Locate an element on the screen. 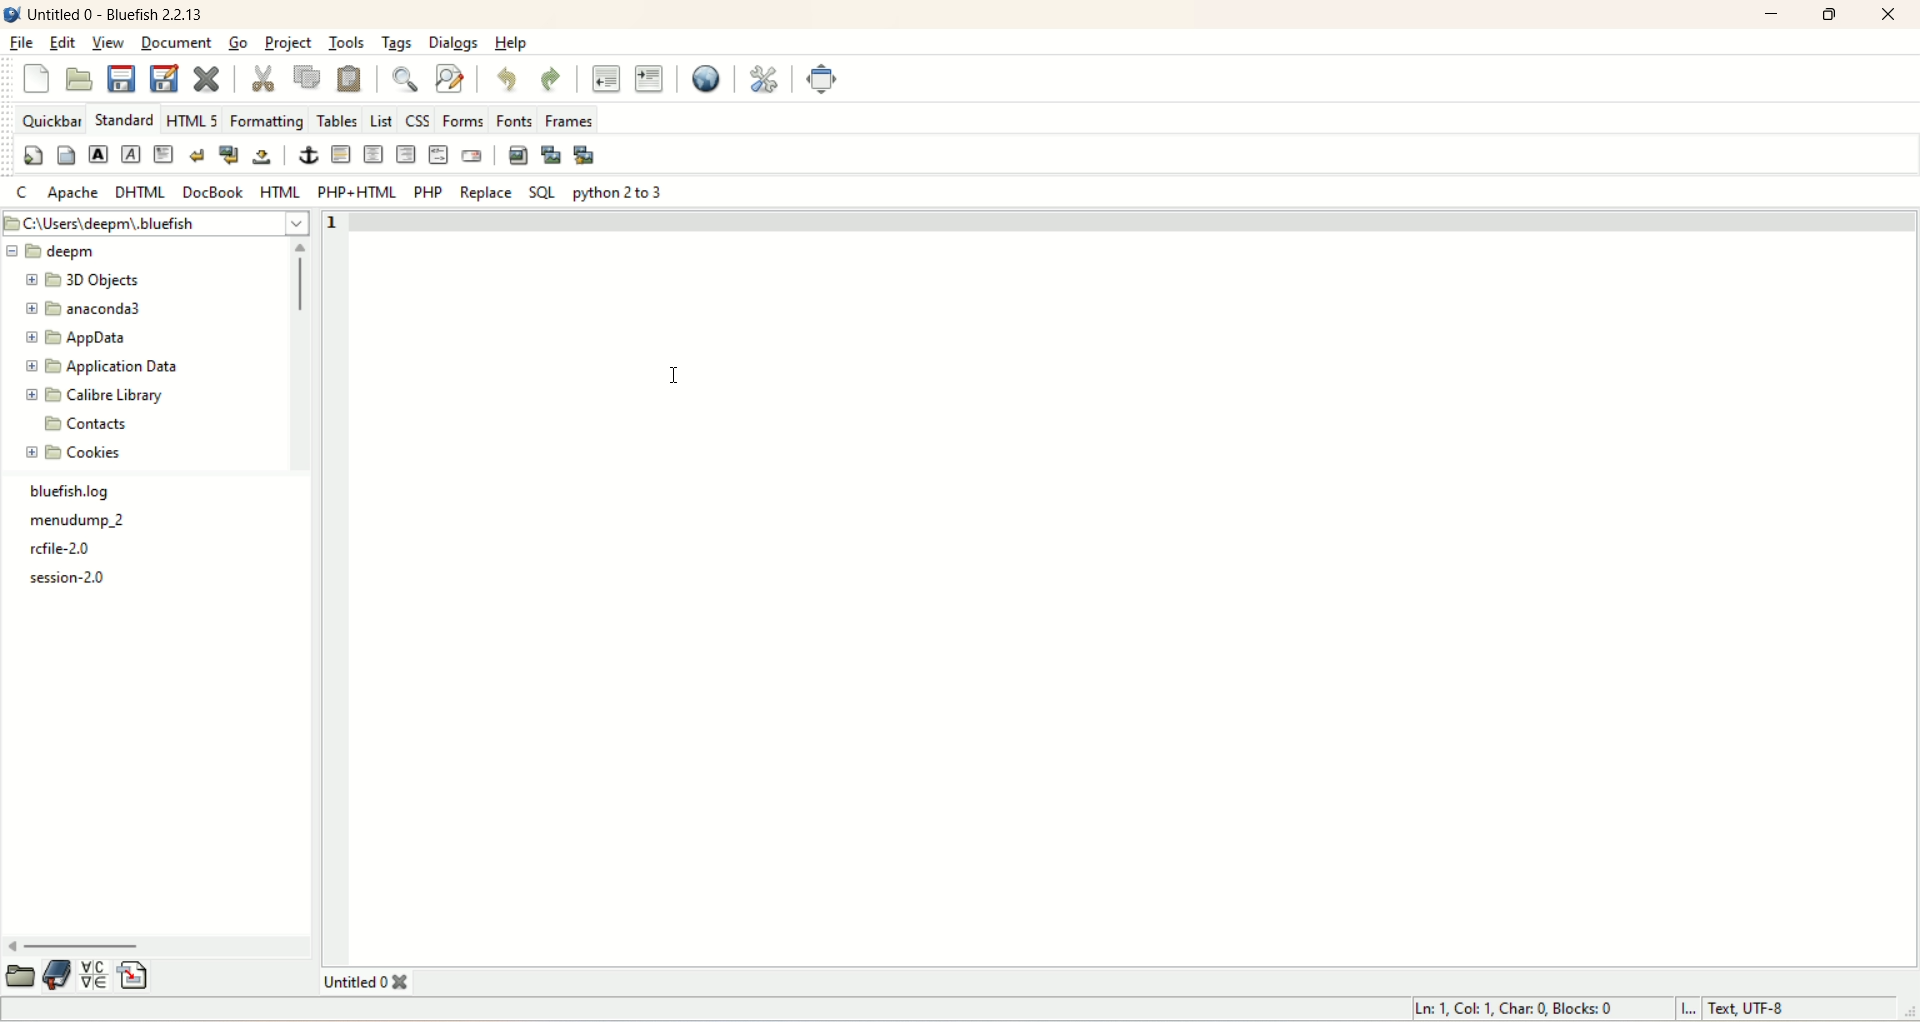 This screenshot has height=1022, width=1920. SQL is located at coordinates (542, 192).